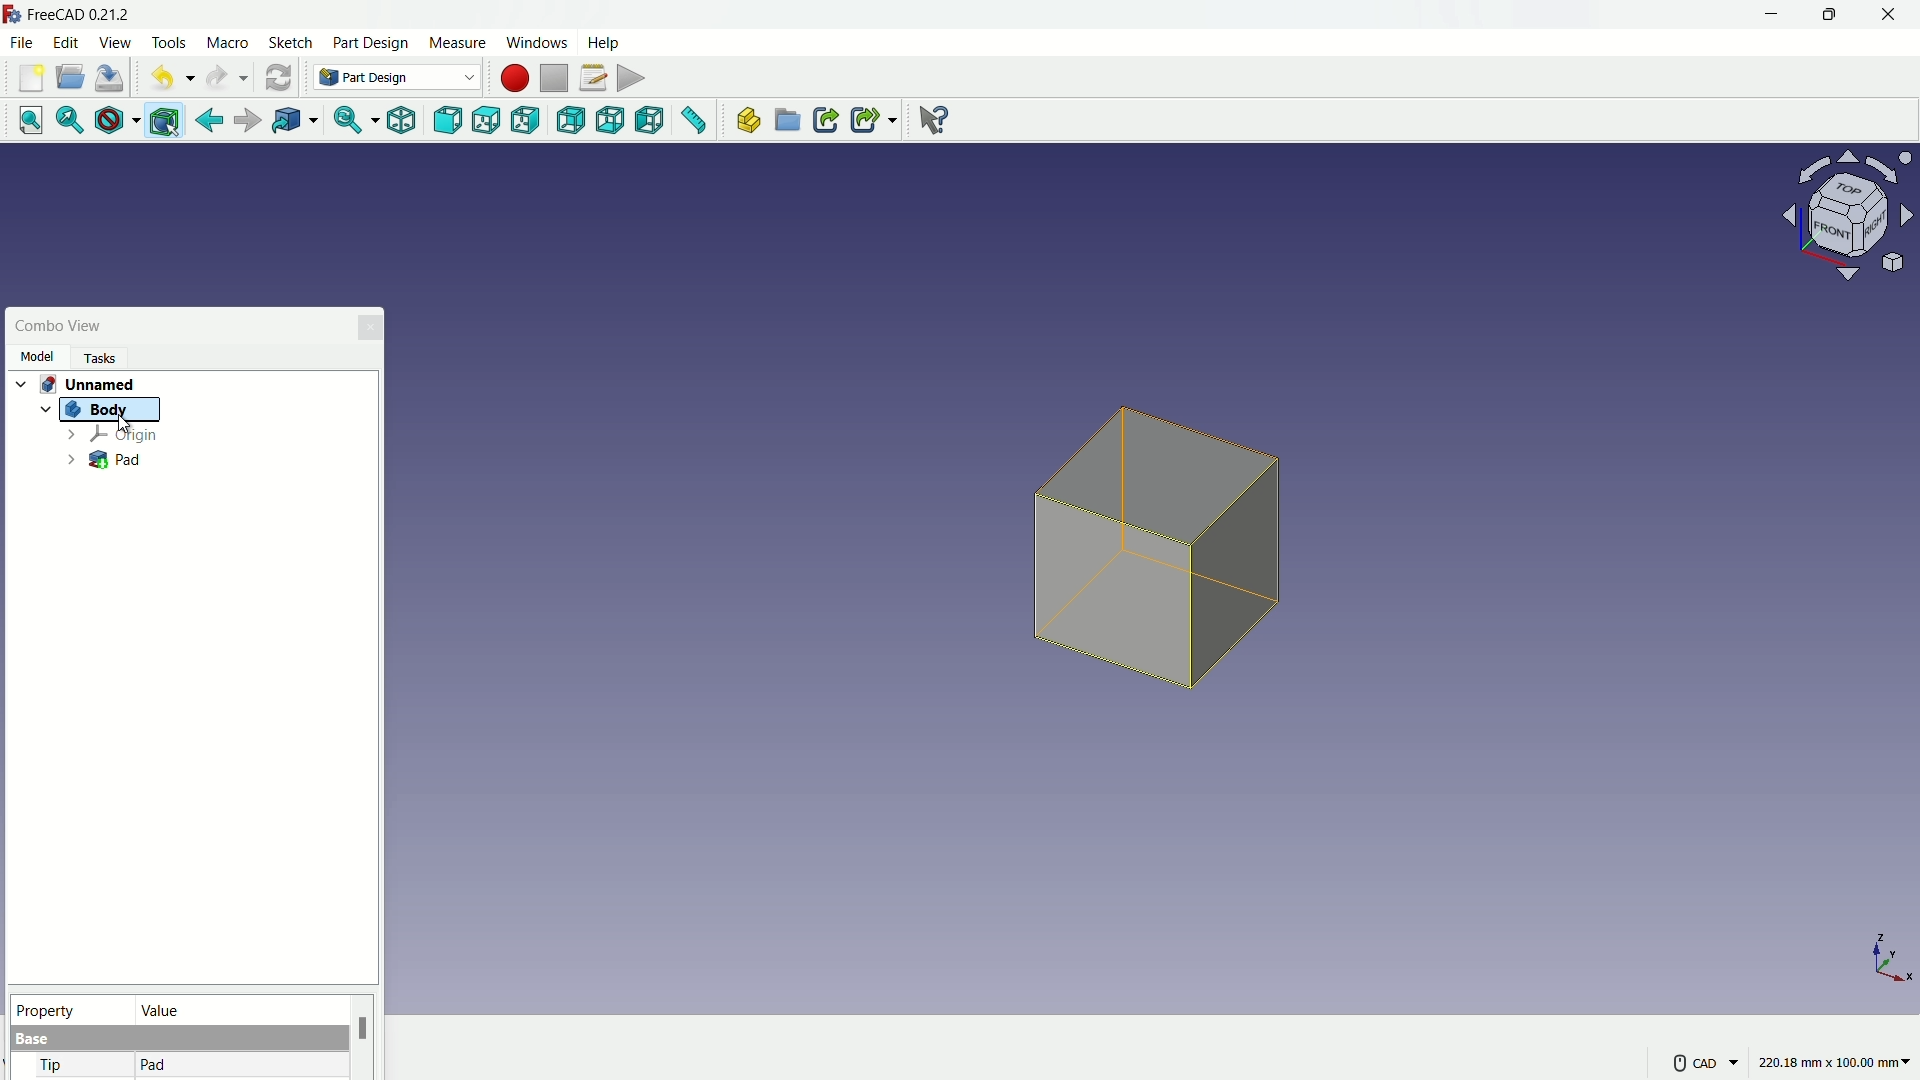 Image resolution: width=1920 pixels, height=1080 pixels. Describe the element at coordinates (1703, 1061) in the screenshot. I see `CAD` at that location.